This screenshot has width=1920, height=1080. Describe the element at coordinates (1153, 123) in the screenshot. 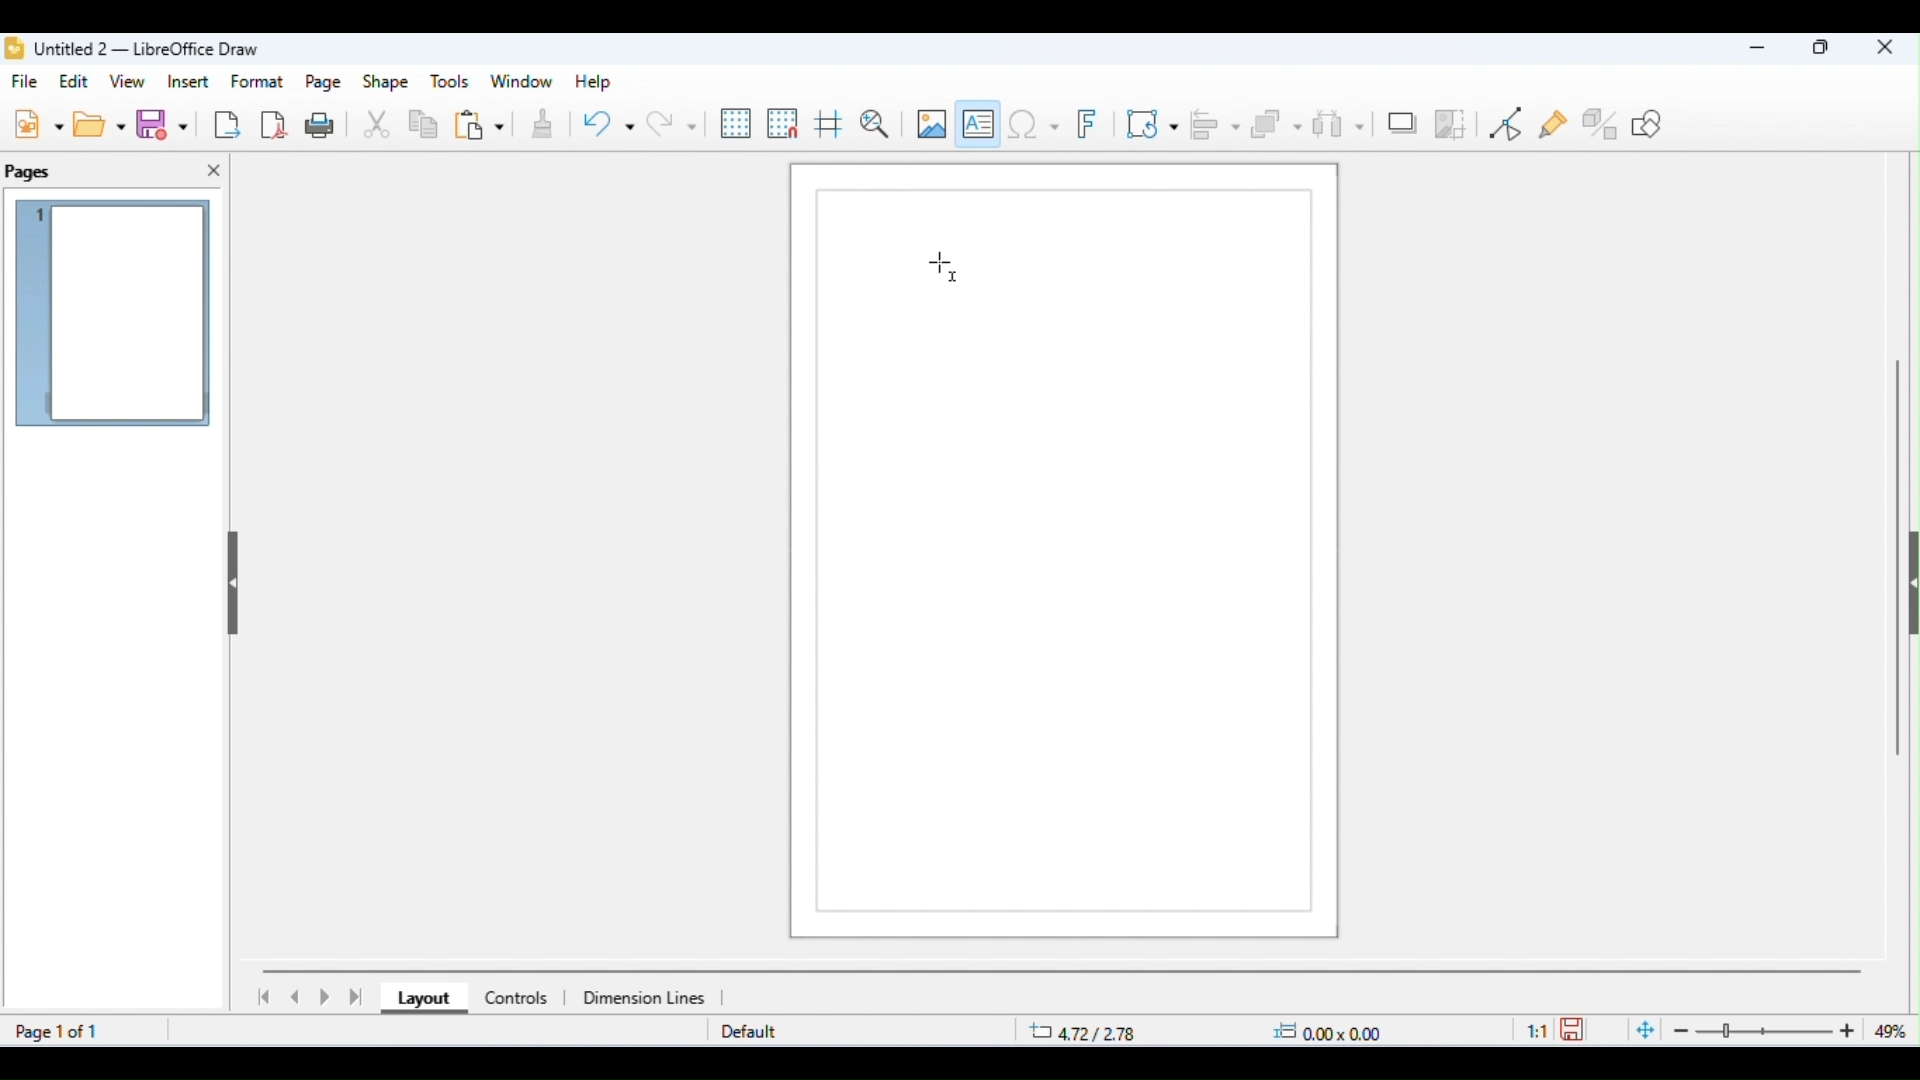

I see `transformations` at that location.